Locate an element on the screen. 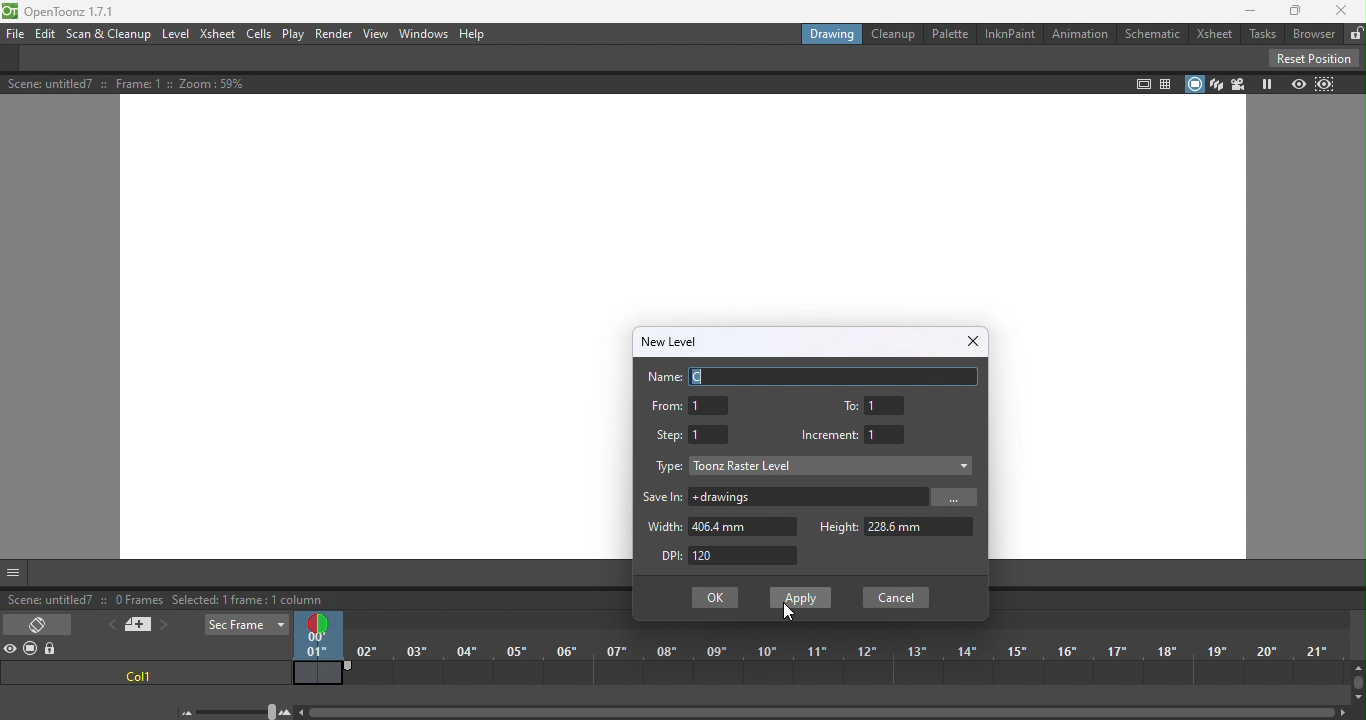 Image resolution: width=1366 pixels, height=720 pixels. Palette is located at coordinates (951, 34).